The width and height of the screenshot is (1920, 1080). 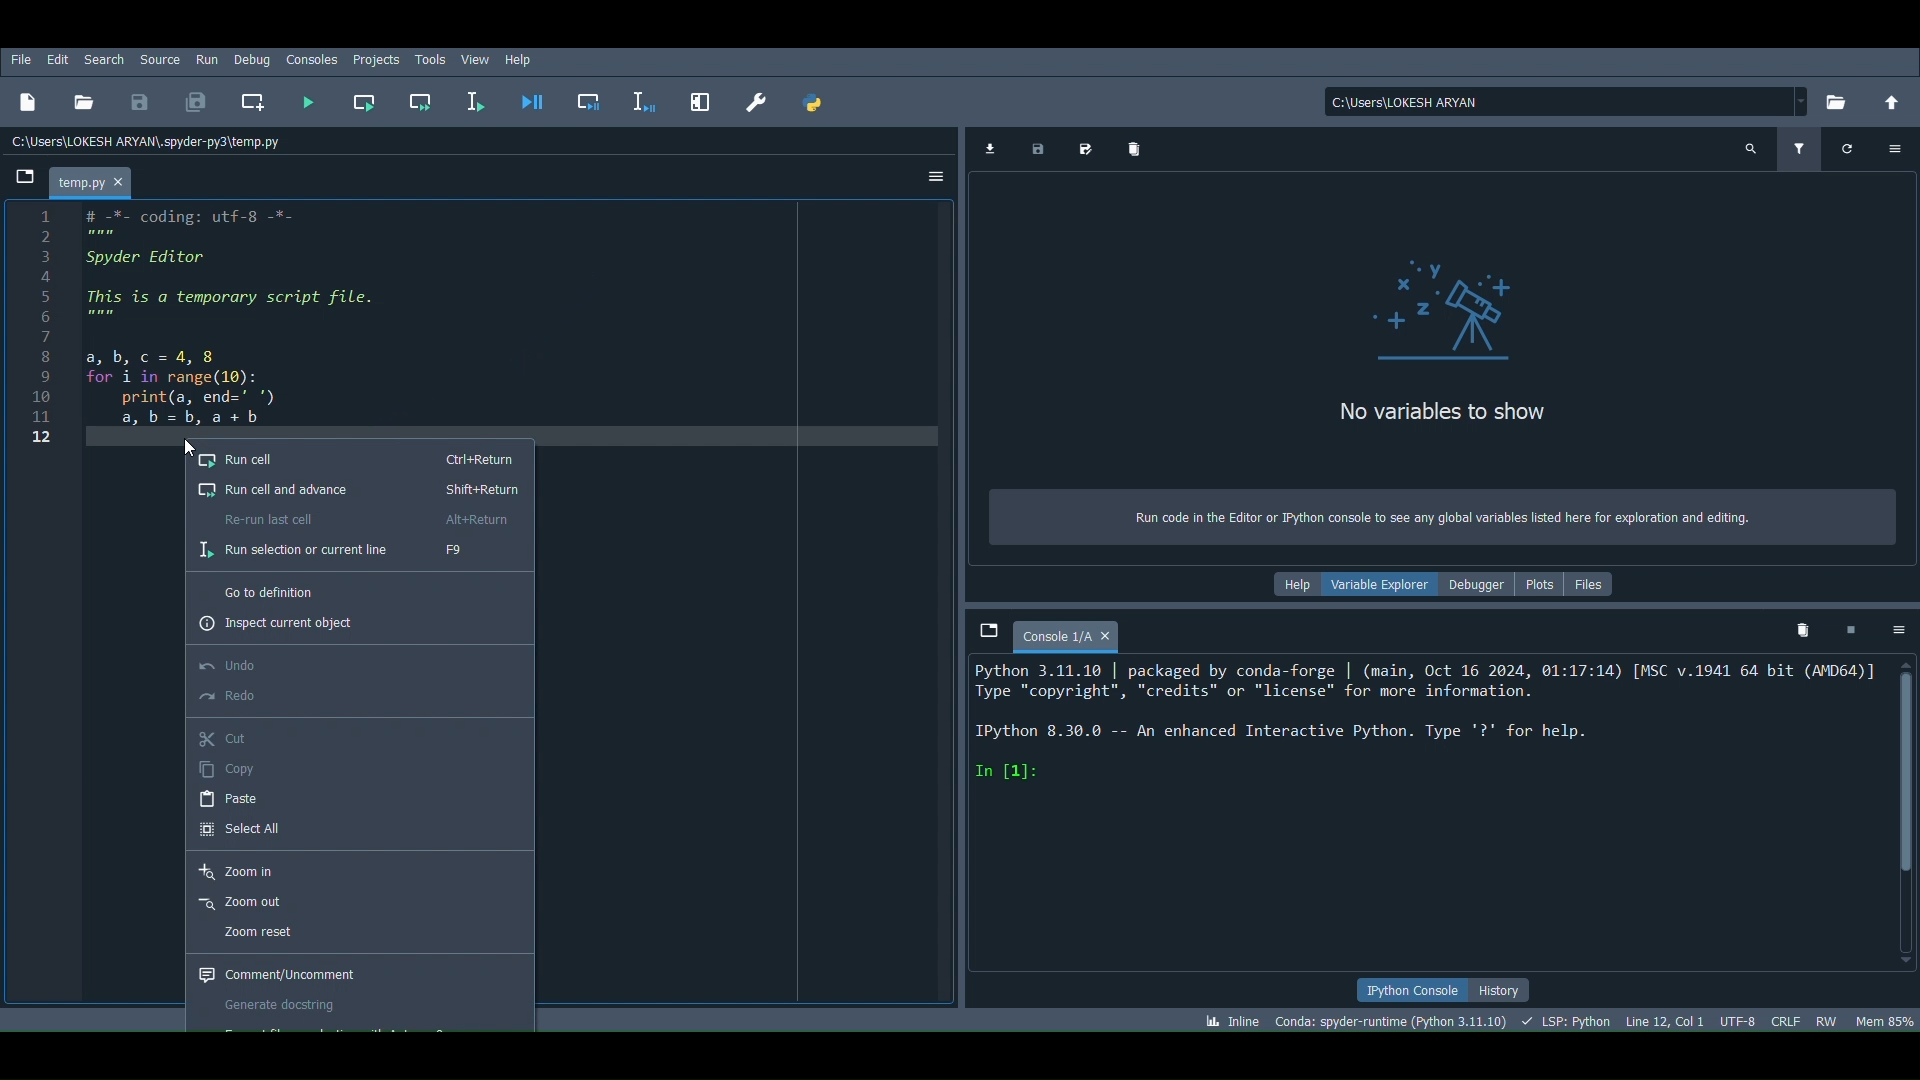 I want to click on Save file (Ctrl + S), so click(x=144, y=101).